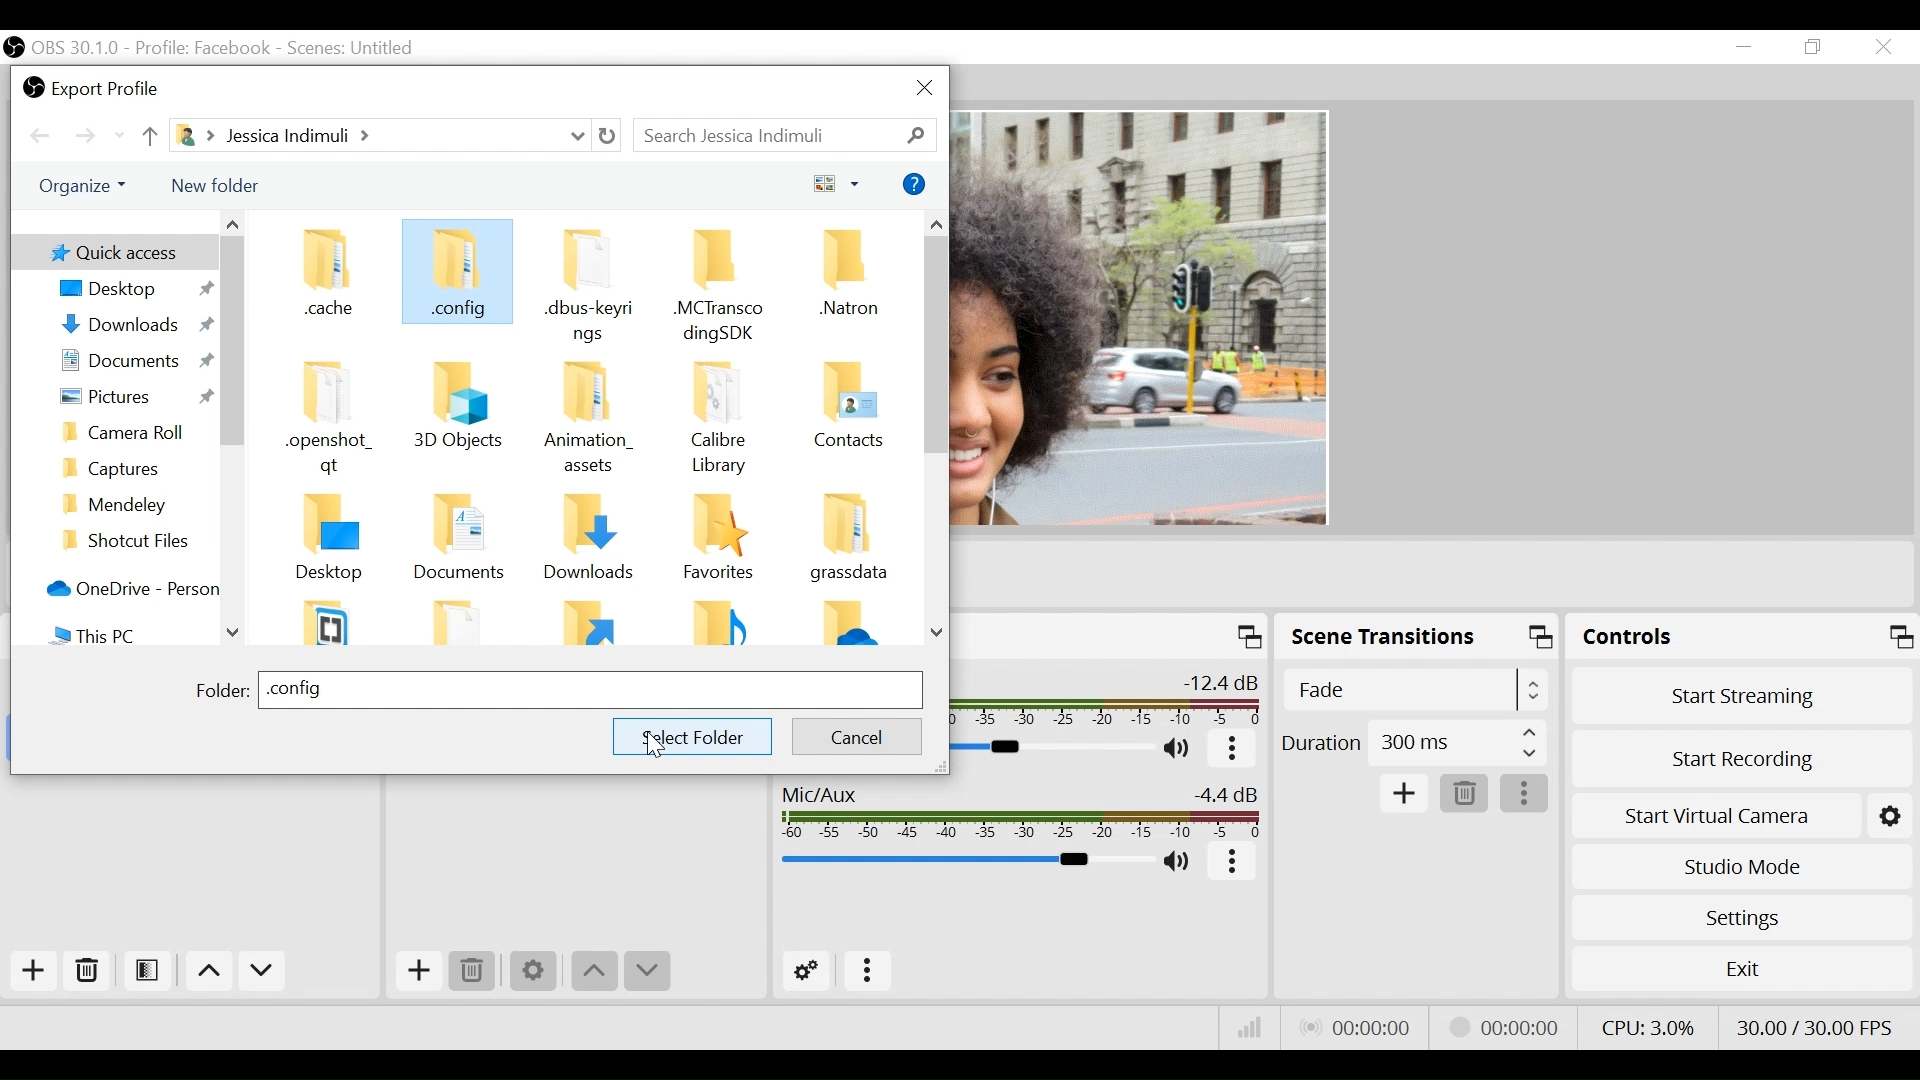 The image size is (1920, 1080). What do you see at coordinates (337, 620) in the screenshot?
I see `Folder` at bounding box center [337, 620].